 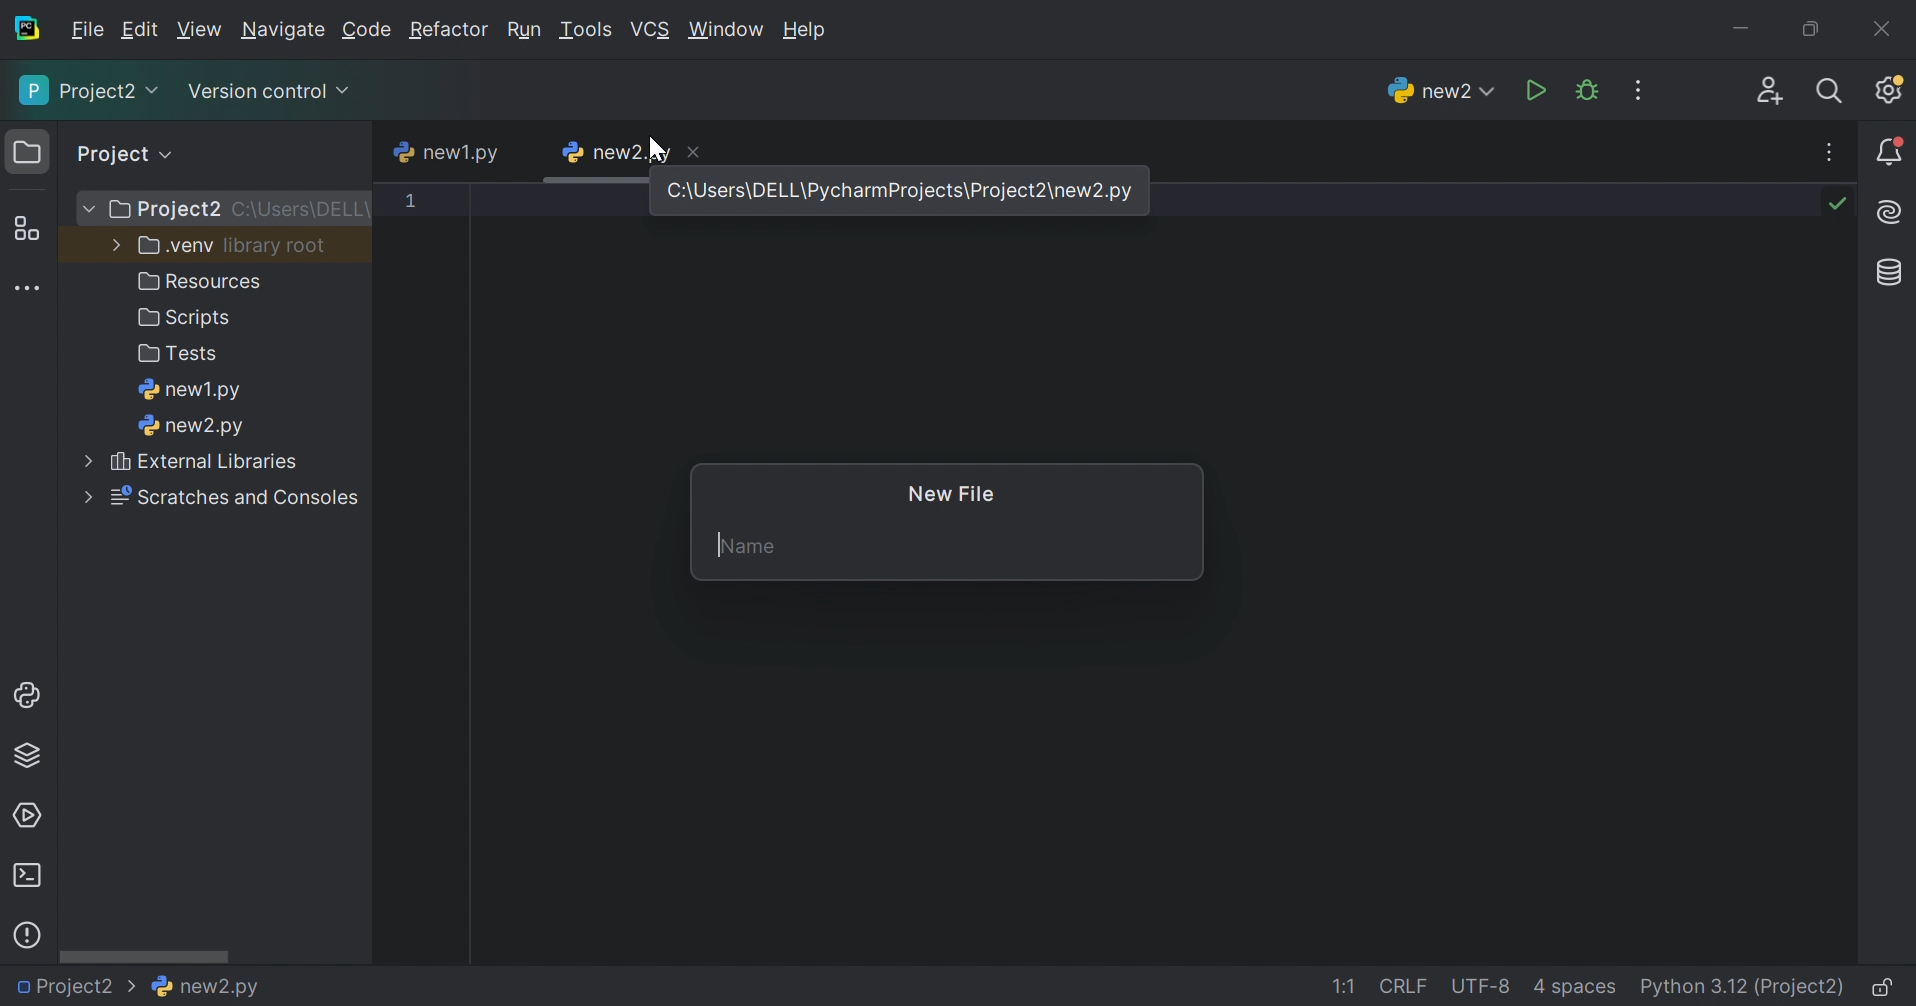 What do you see at coordinates (1892, 214) in the screenshot?
I see `AI Assistant` at bounding box center [1892, 214].